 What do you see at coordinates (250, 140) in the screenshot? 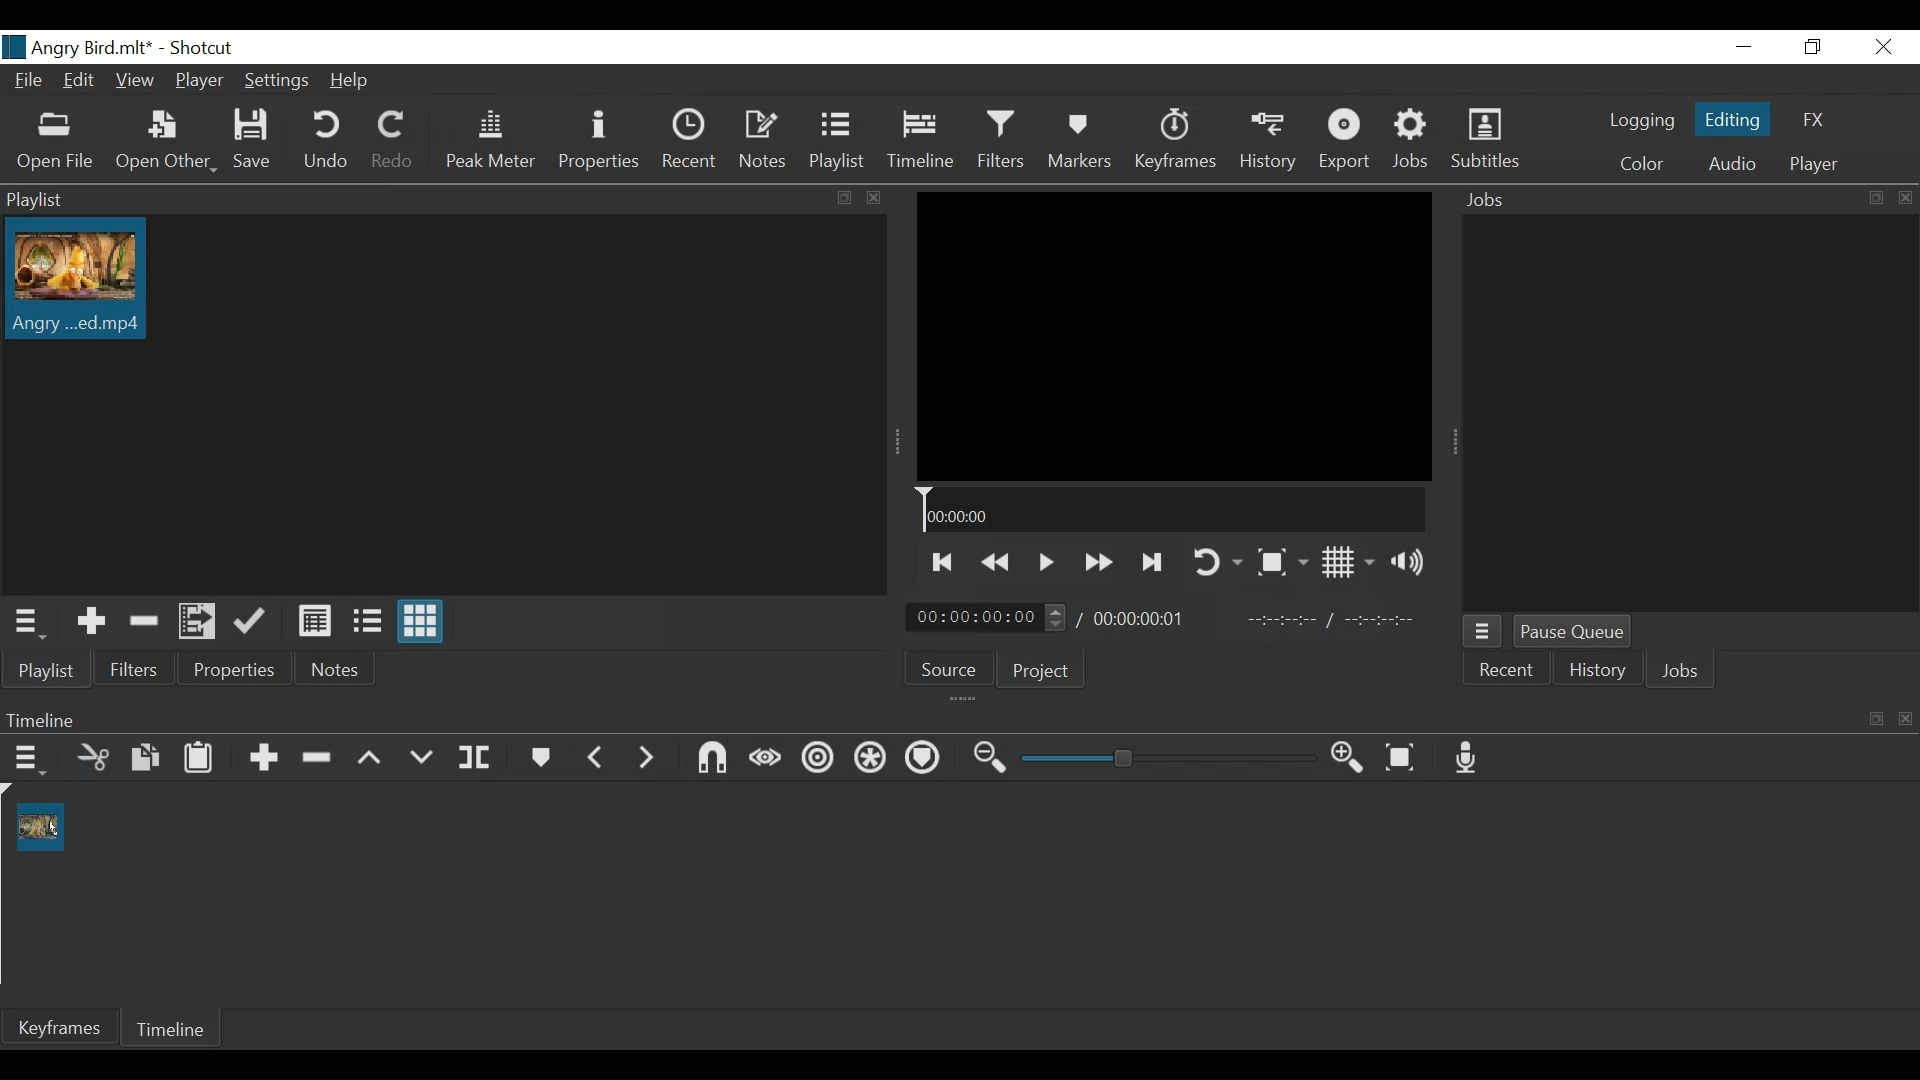
I see `Save` at bounding box center [250, 140].